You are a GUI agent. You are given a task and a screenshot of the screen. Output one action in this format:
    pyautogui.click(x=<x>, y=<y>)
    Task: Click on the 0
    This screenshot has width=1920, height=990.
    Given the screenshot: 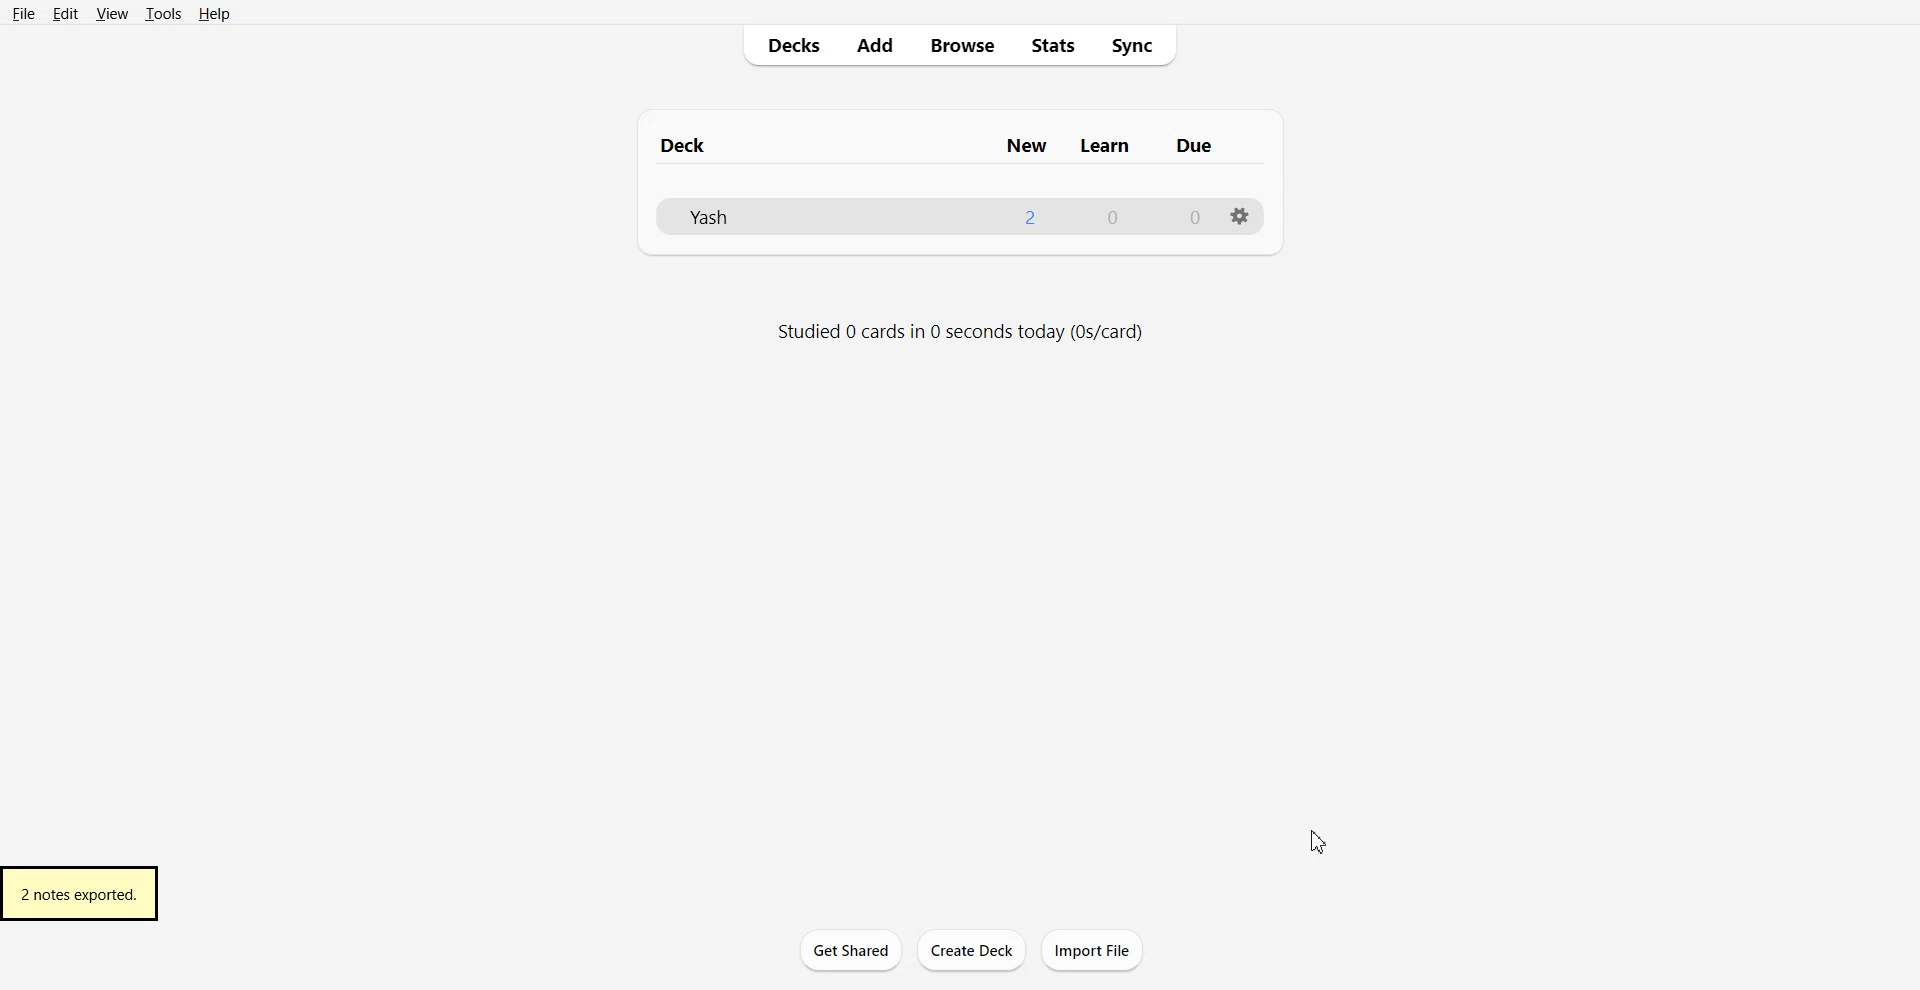 What is the action you would take?
    pyautogui.click(x=1193, y=217)
    